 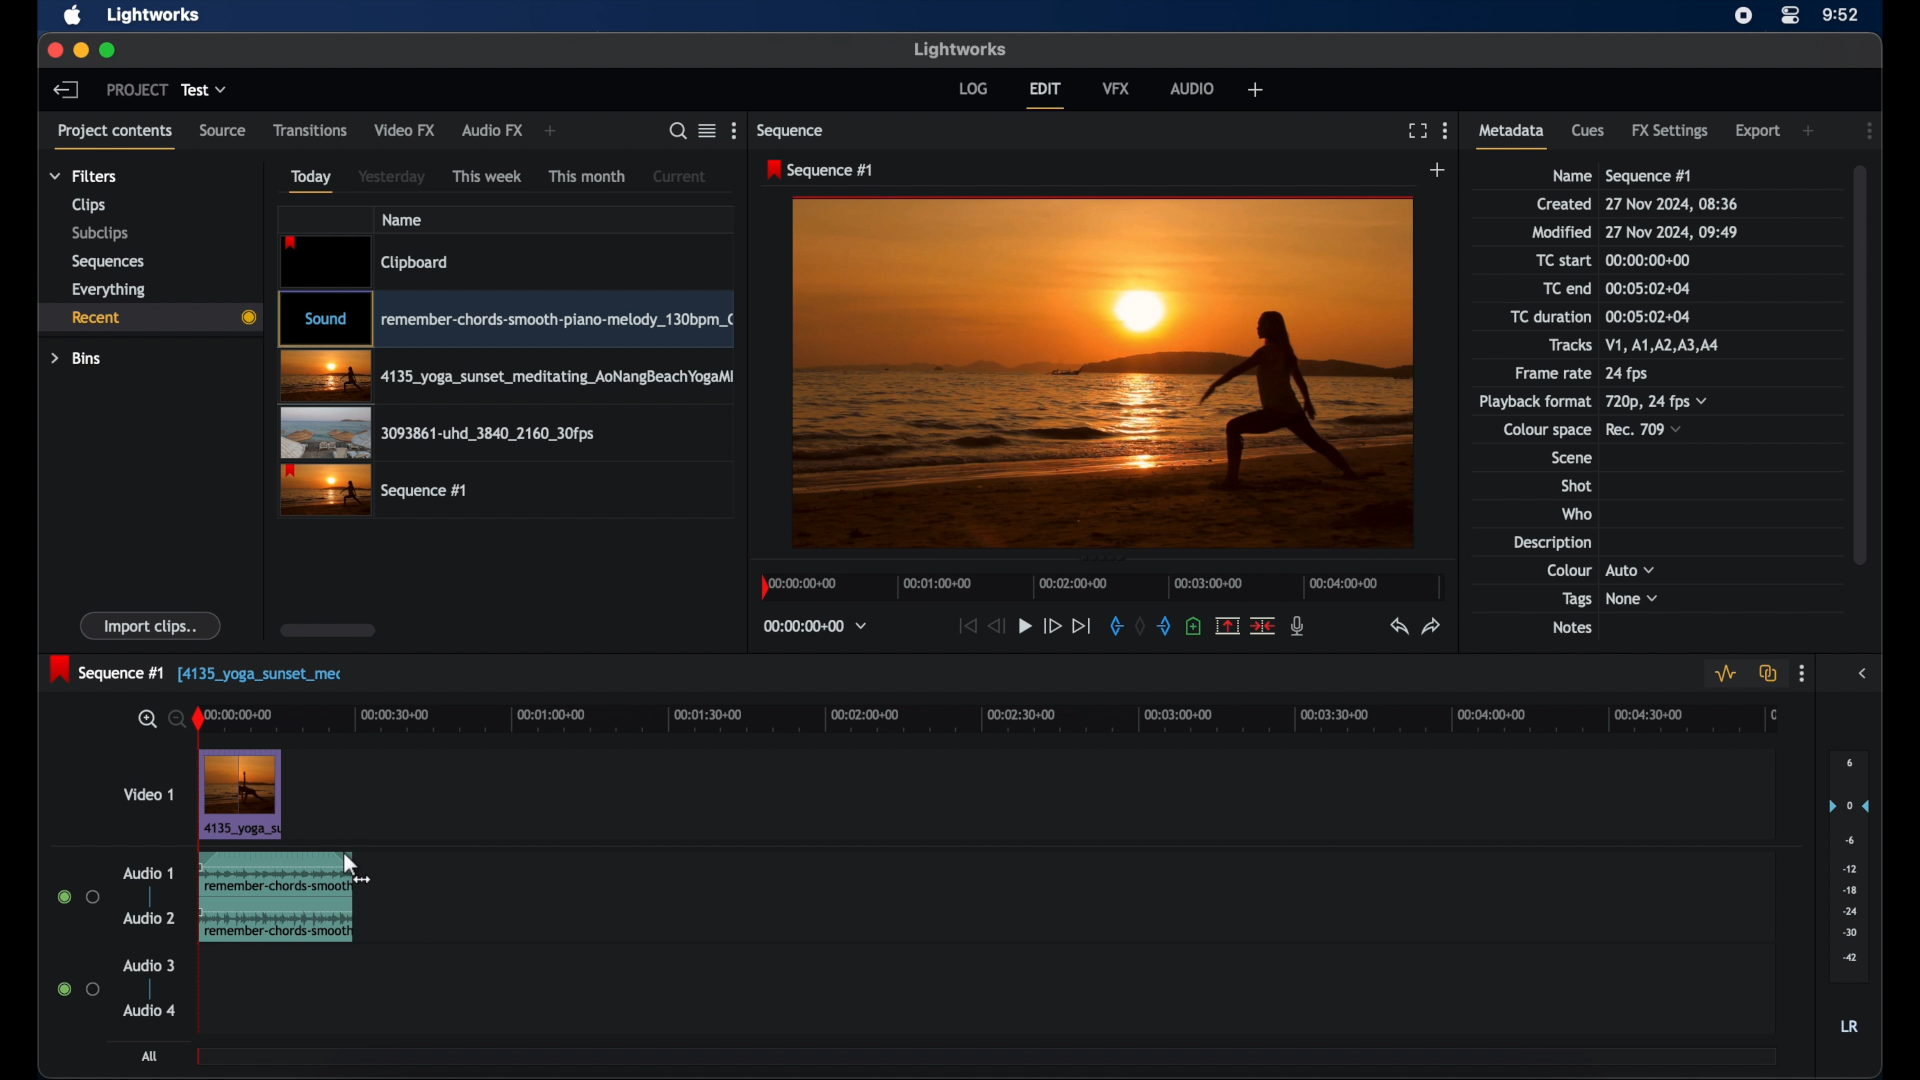 What do you see at coordinates (145, 720) in the screenshot?
I see `zoom in` at bounding box center [145, 720].